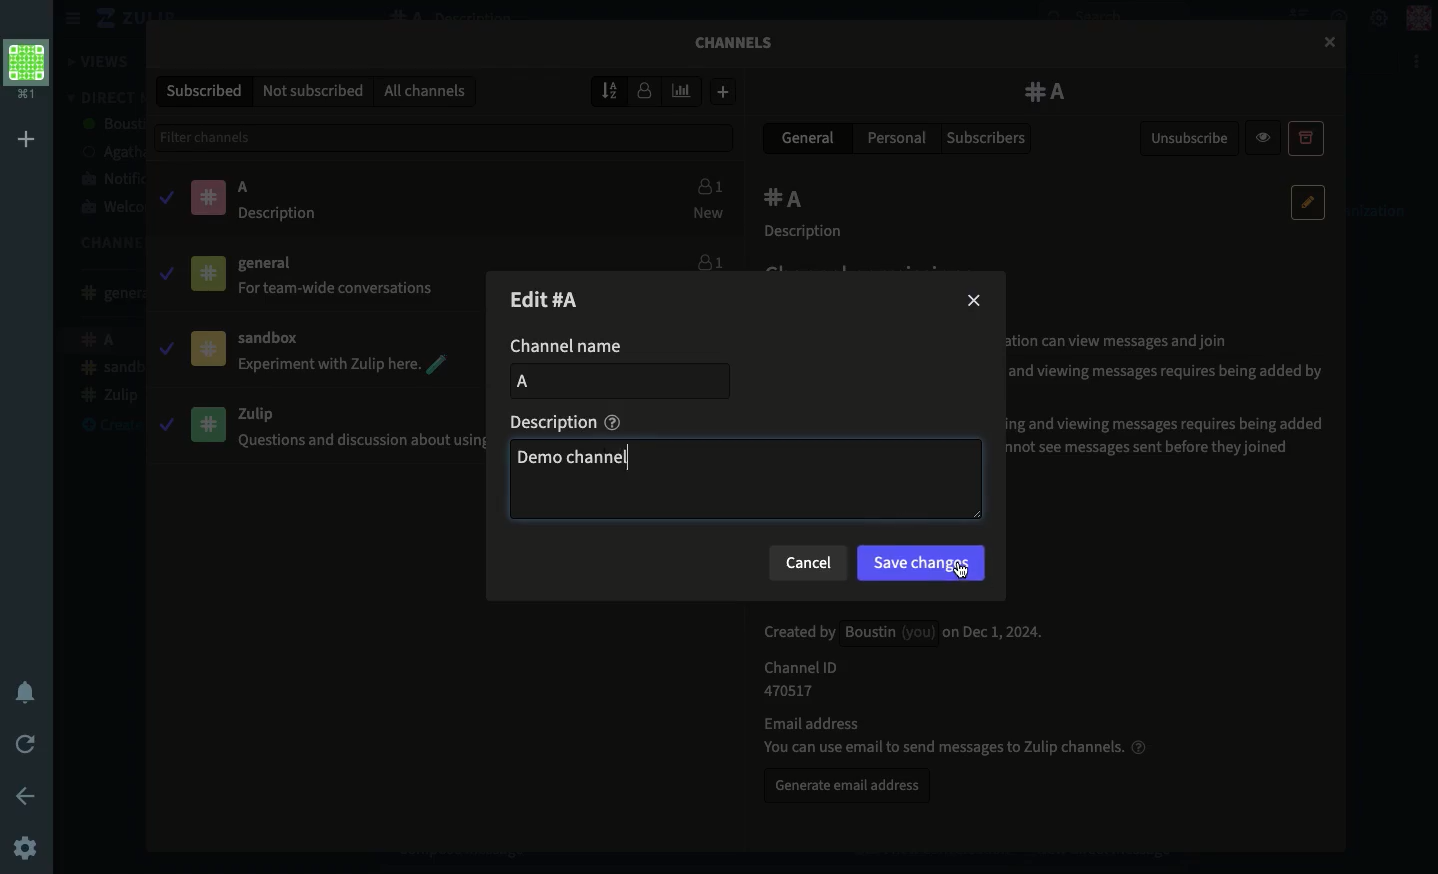  What do you see at coordinates (1124, 340) in the screenshot?
I see `® Public: Members of your organization can view messages and join` at bounding box center [1124, 340].